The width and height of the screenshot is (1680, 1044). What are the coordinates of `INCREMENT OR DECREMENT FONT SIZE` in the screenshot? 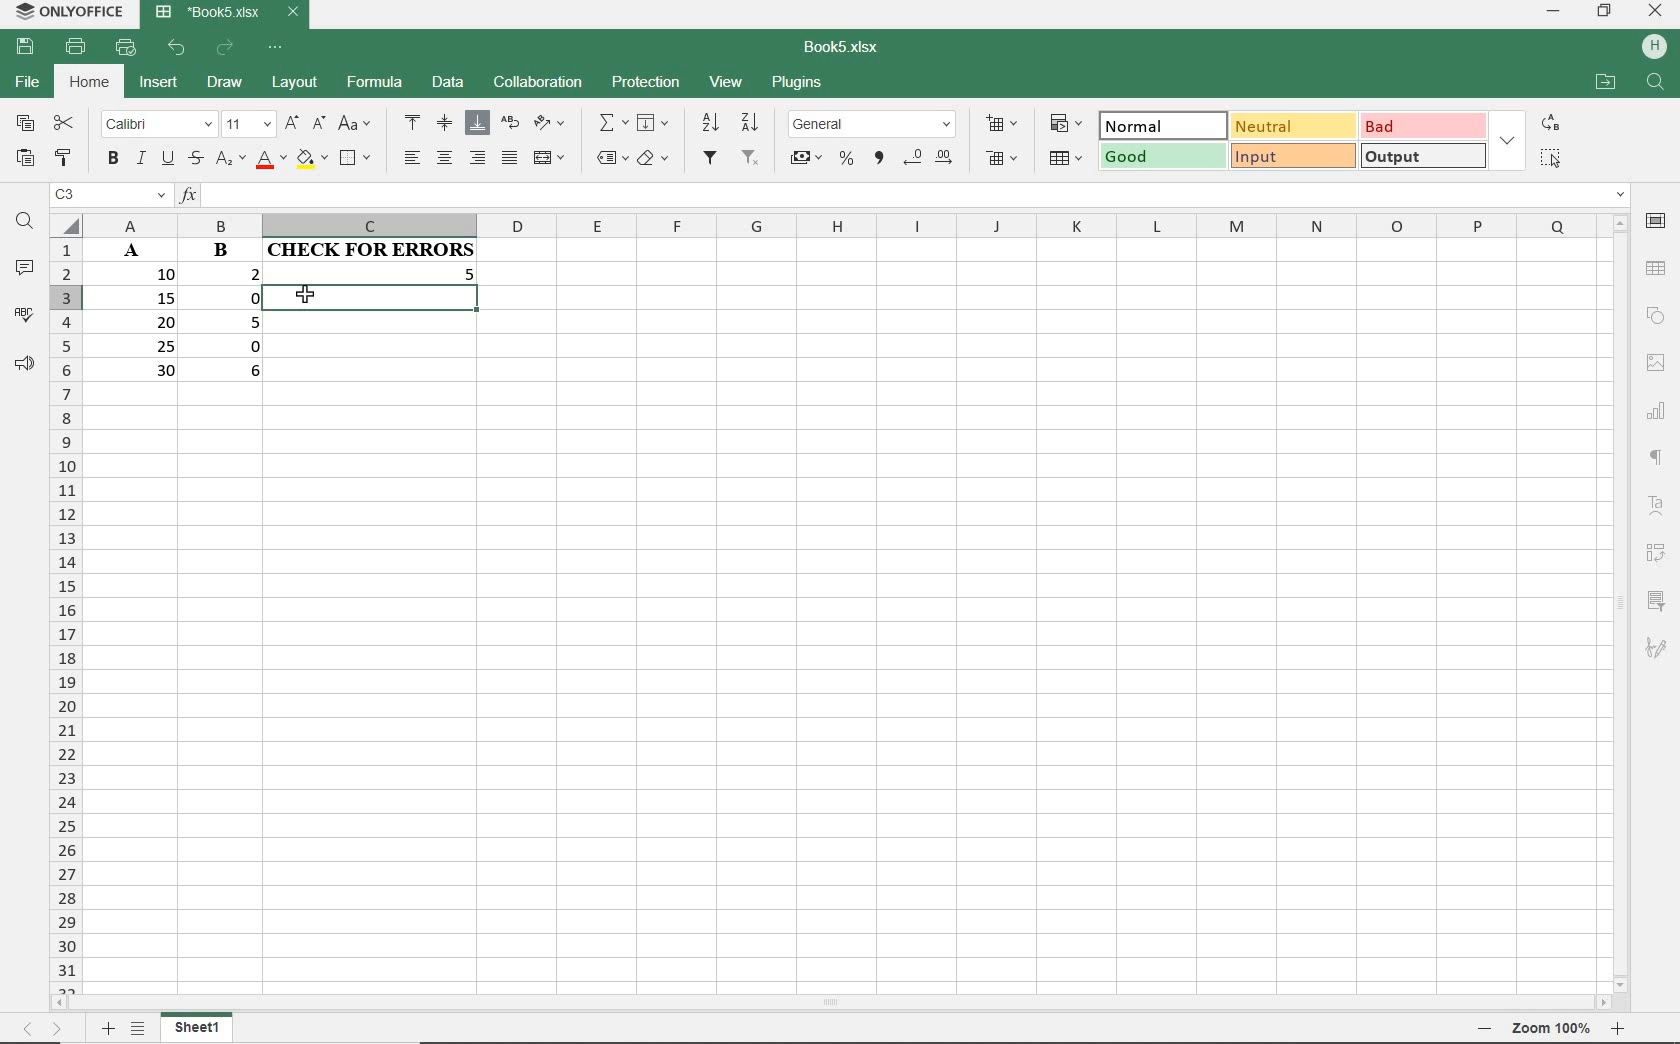 It's located at (304, 125).